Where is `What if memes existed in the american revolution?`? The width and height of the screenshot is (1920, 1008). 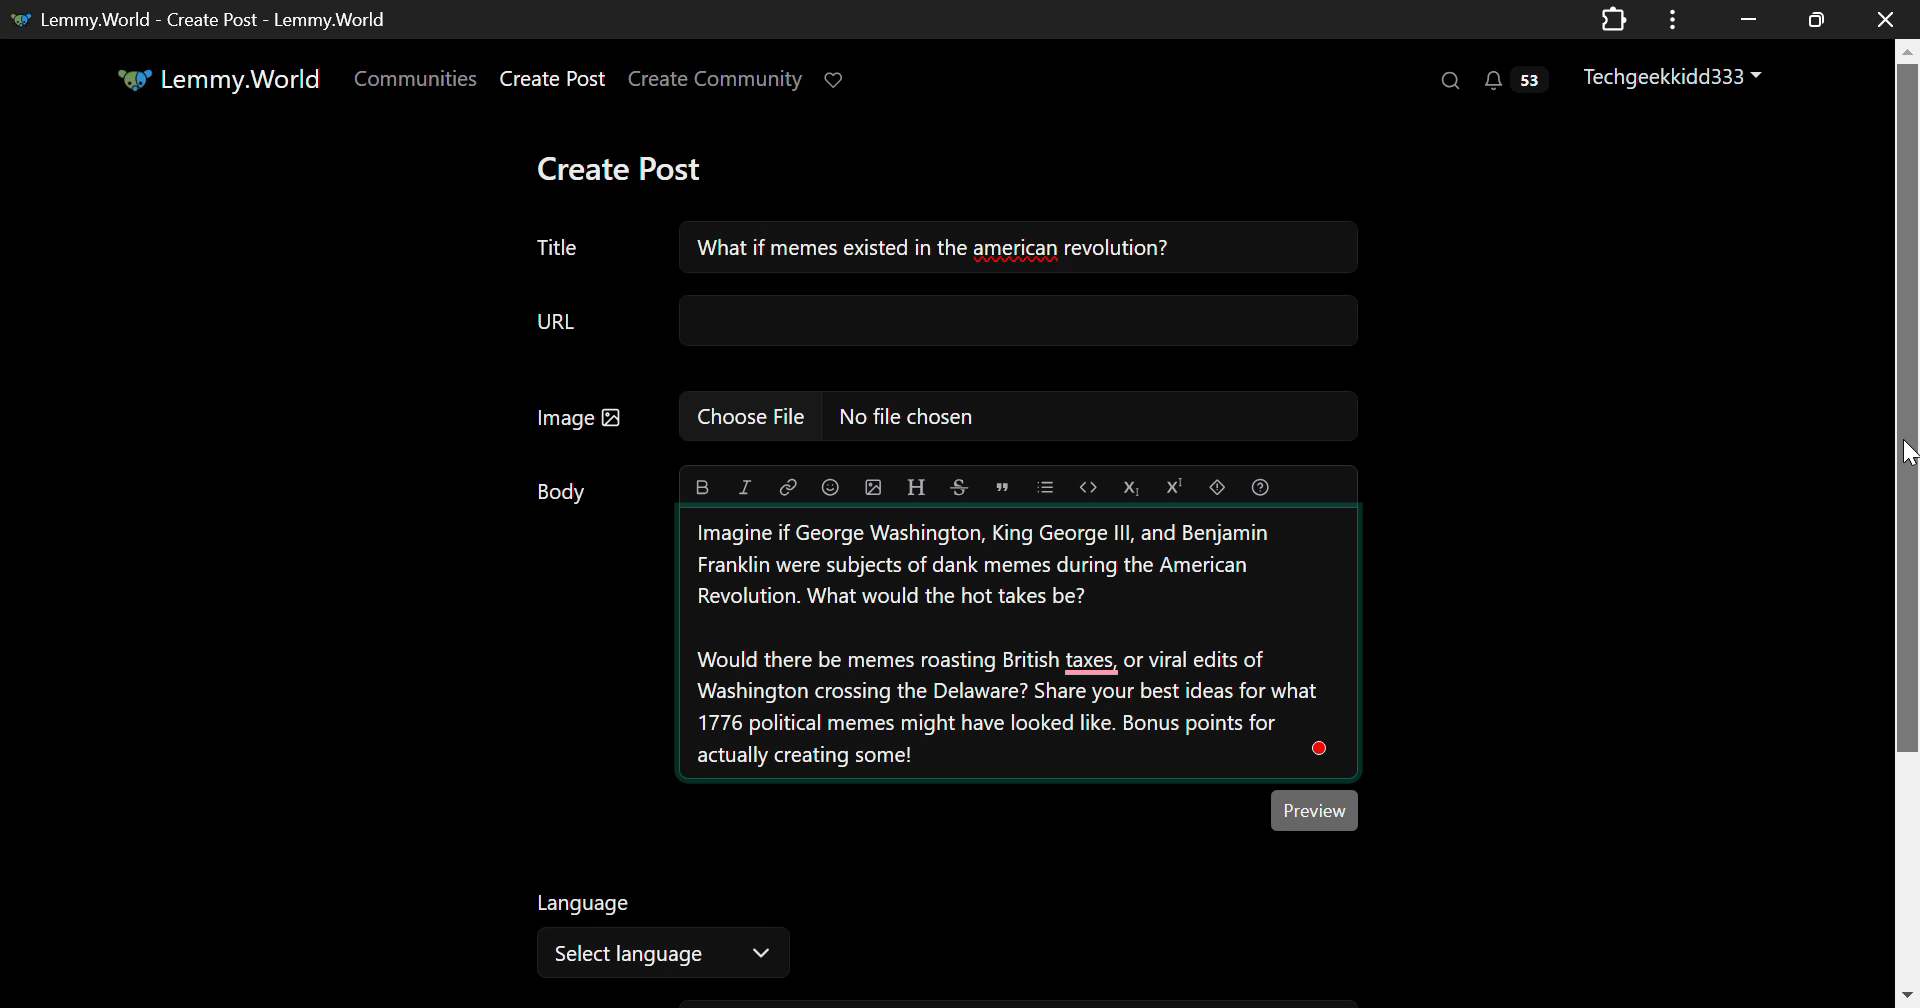 What if memes existed in the american revolution? is located at coordinates (1016, 247).